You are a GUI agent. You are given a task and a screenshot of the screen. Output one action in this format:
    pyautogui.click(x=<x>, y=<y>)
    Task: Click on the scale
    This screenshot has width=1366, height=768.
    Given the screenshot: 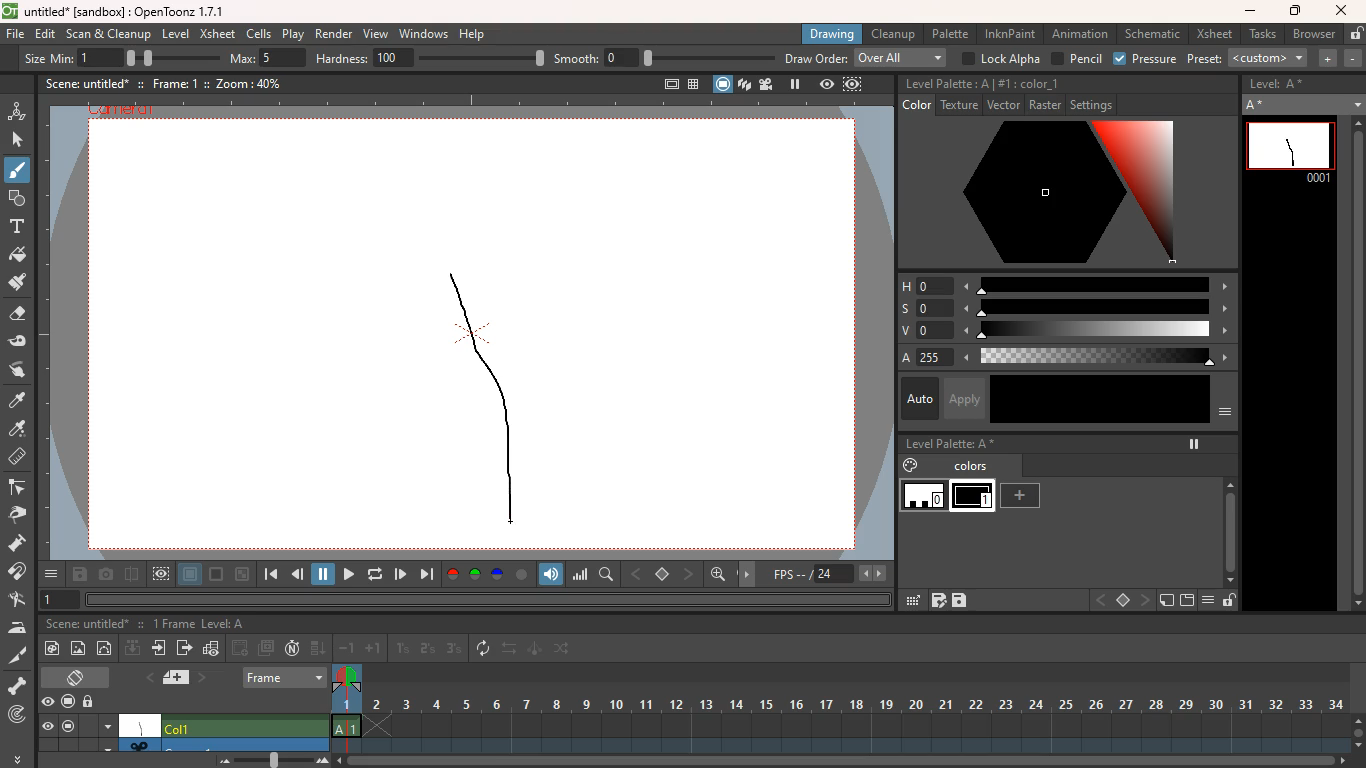 What is the action you would take?
    pyautogui.click(x=1100, y=308)
    